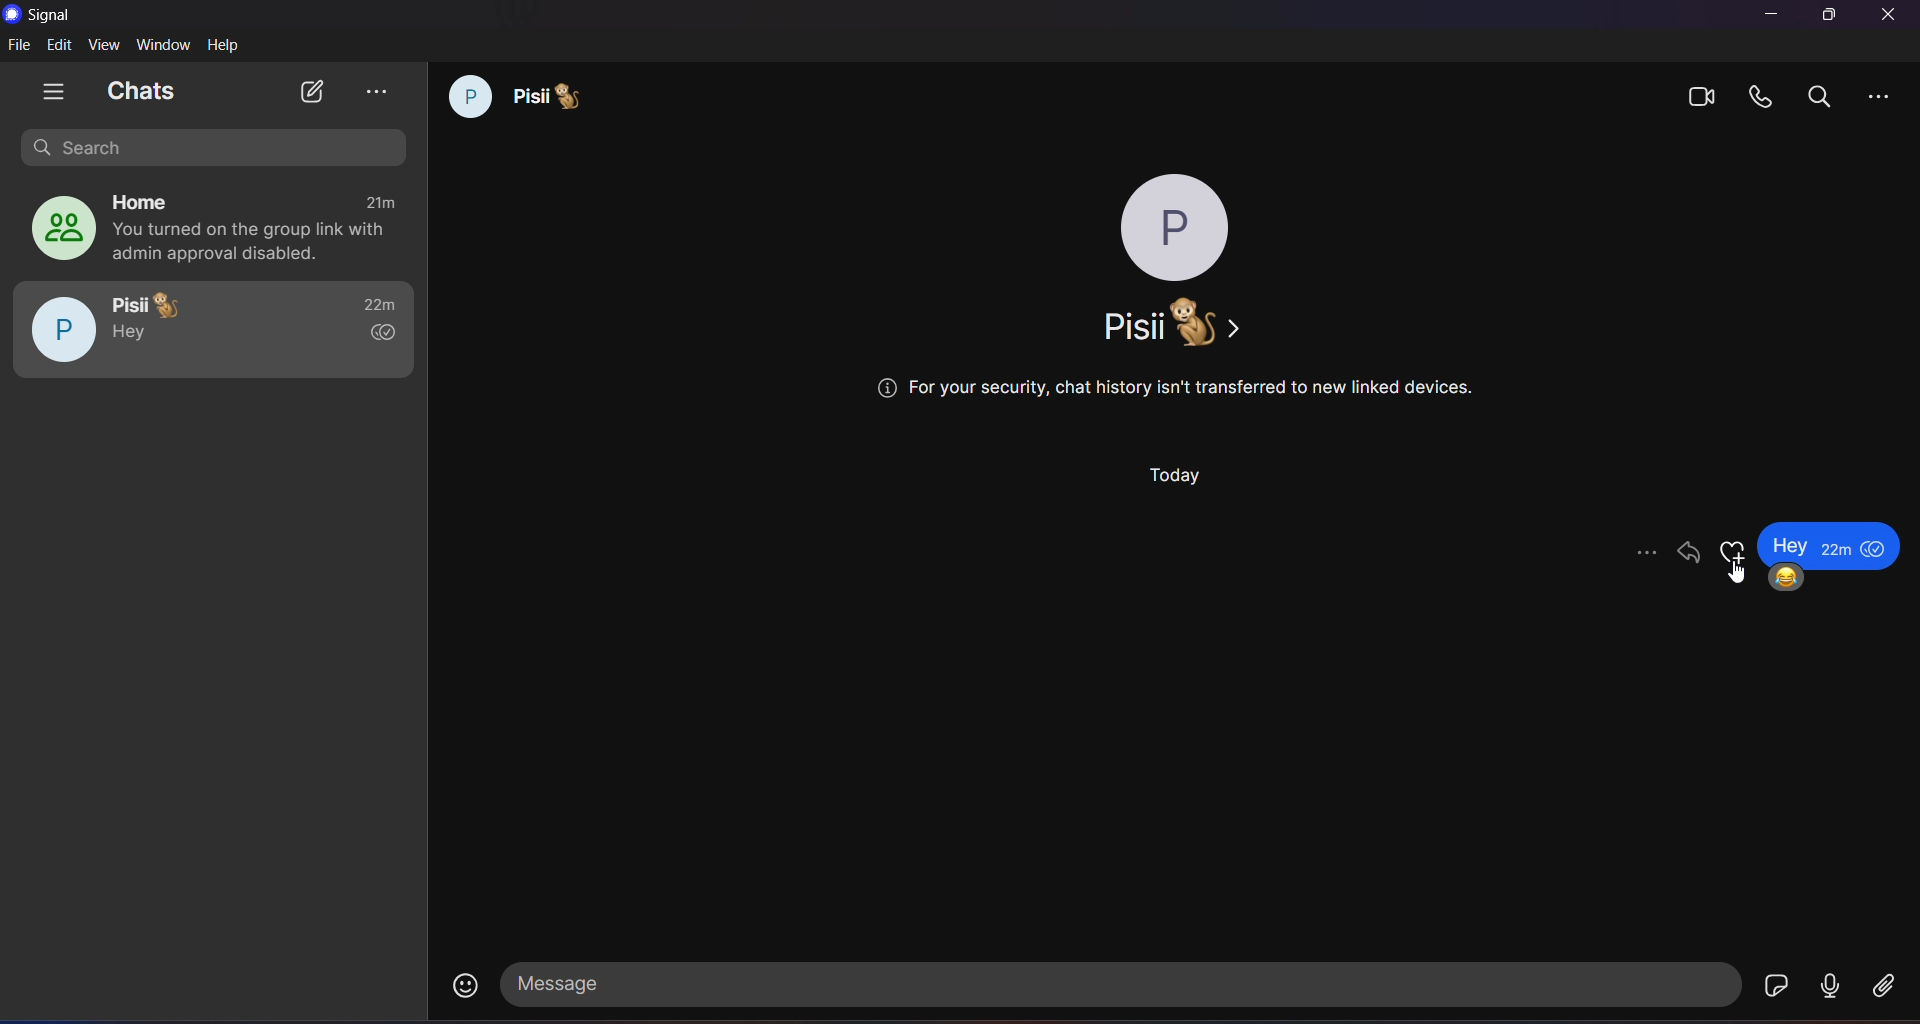 The image size is (1920, 1024). What do you see at coordinates (1787, 578) in the screenshot?
I see `emoji` at bounding box center [1787, 578].